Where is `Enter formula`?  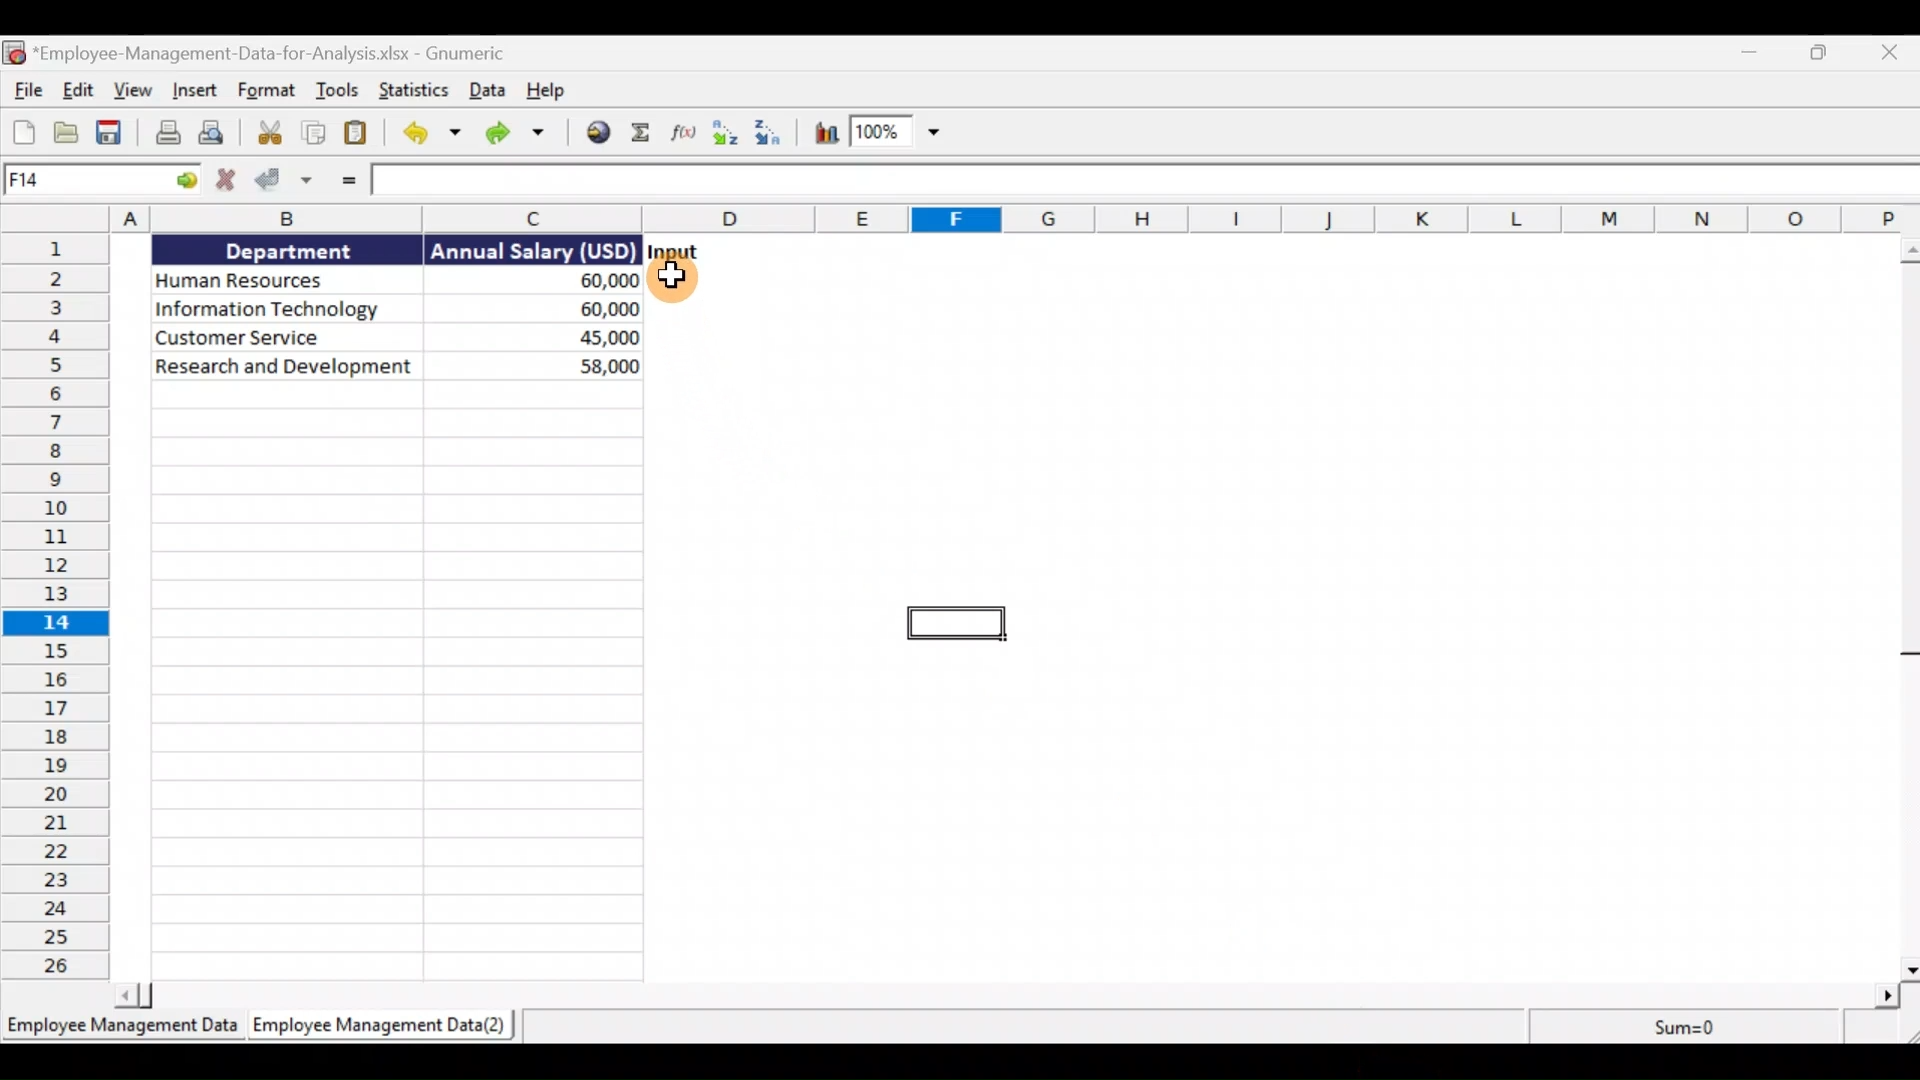
Enter formula is located at coordinates (349, 180).